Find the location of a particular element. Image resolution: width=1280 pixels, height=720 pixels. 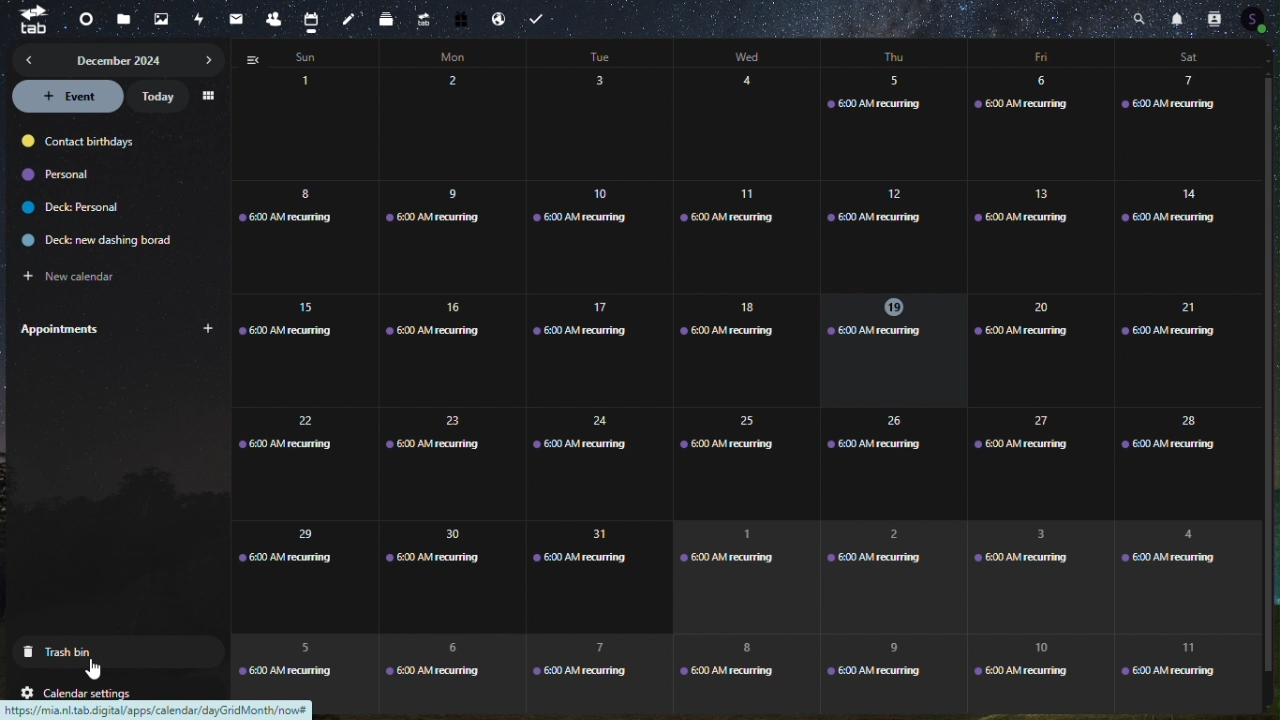

13 is located at coordinates (1040, 237).